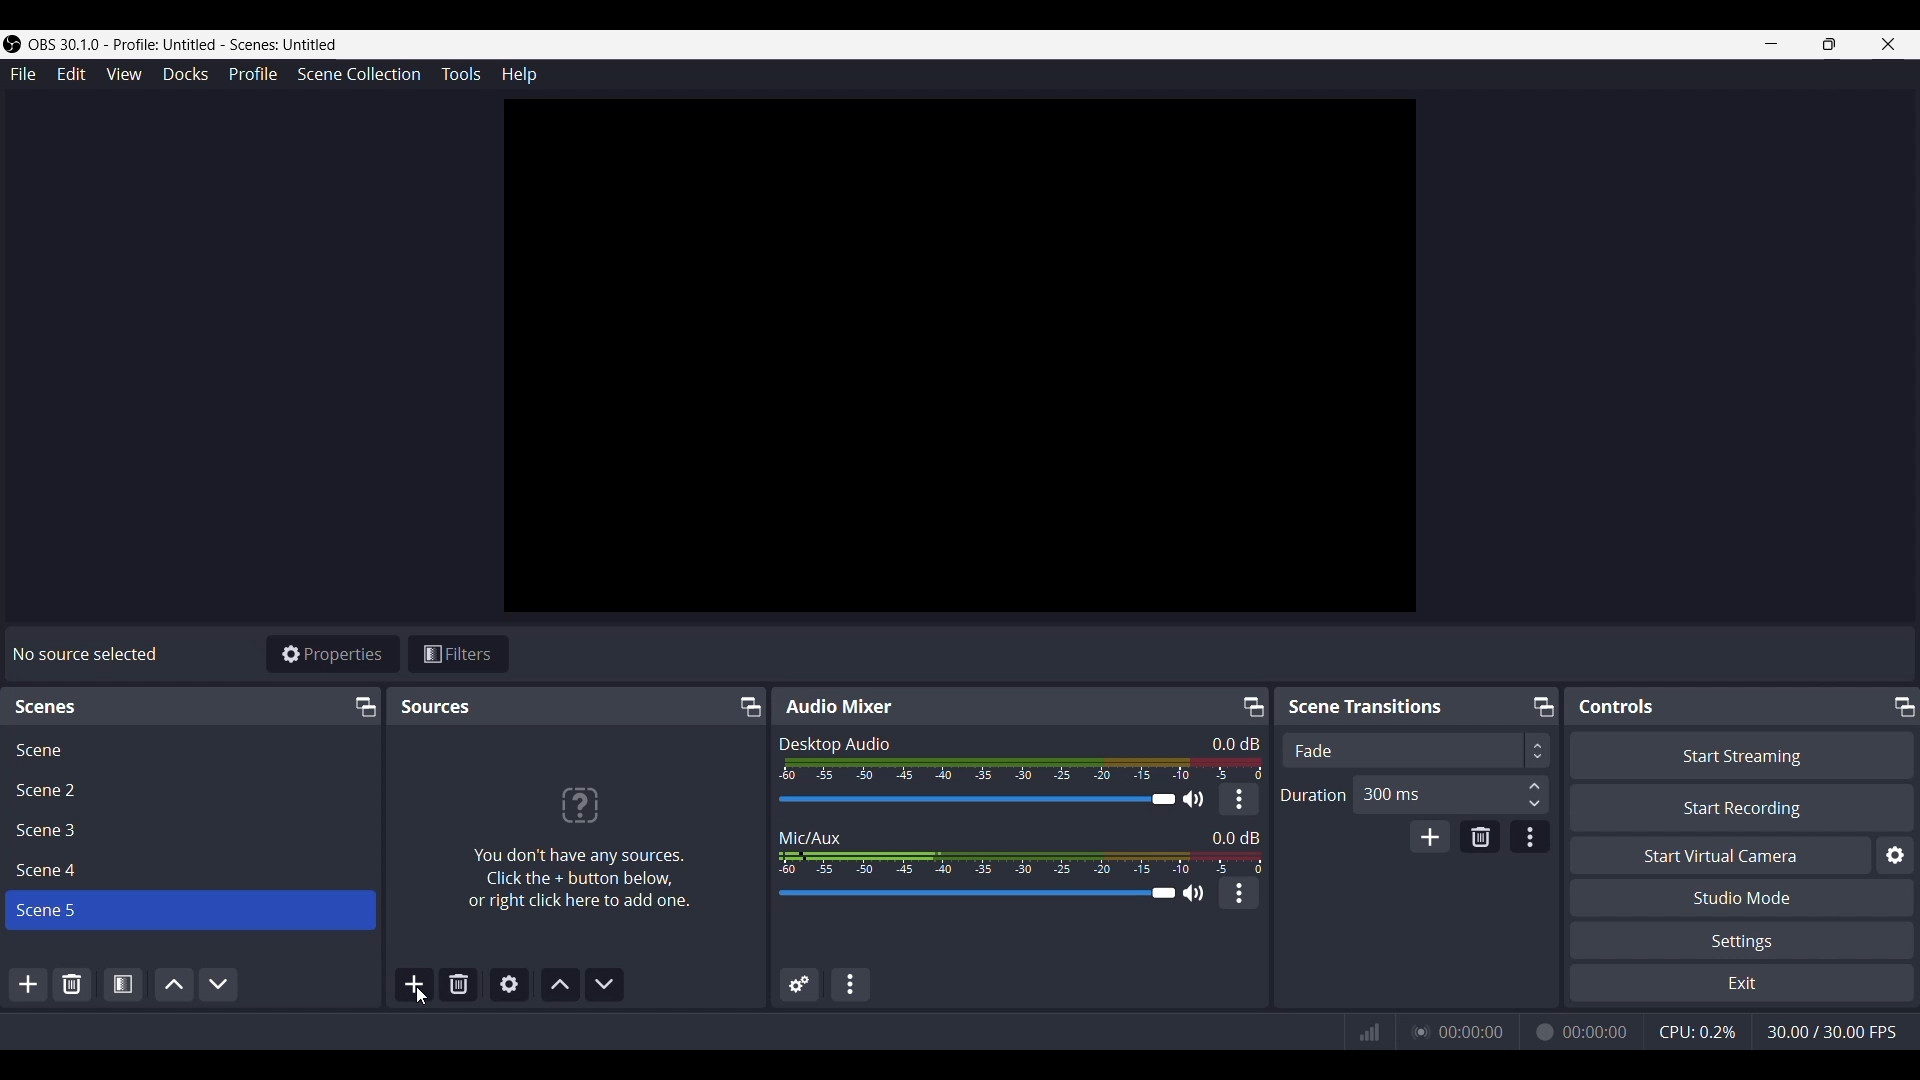  I want to click on Cursor, so click(421, 997).